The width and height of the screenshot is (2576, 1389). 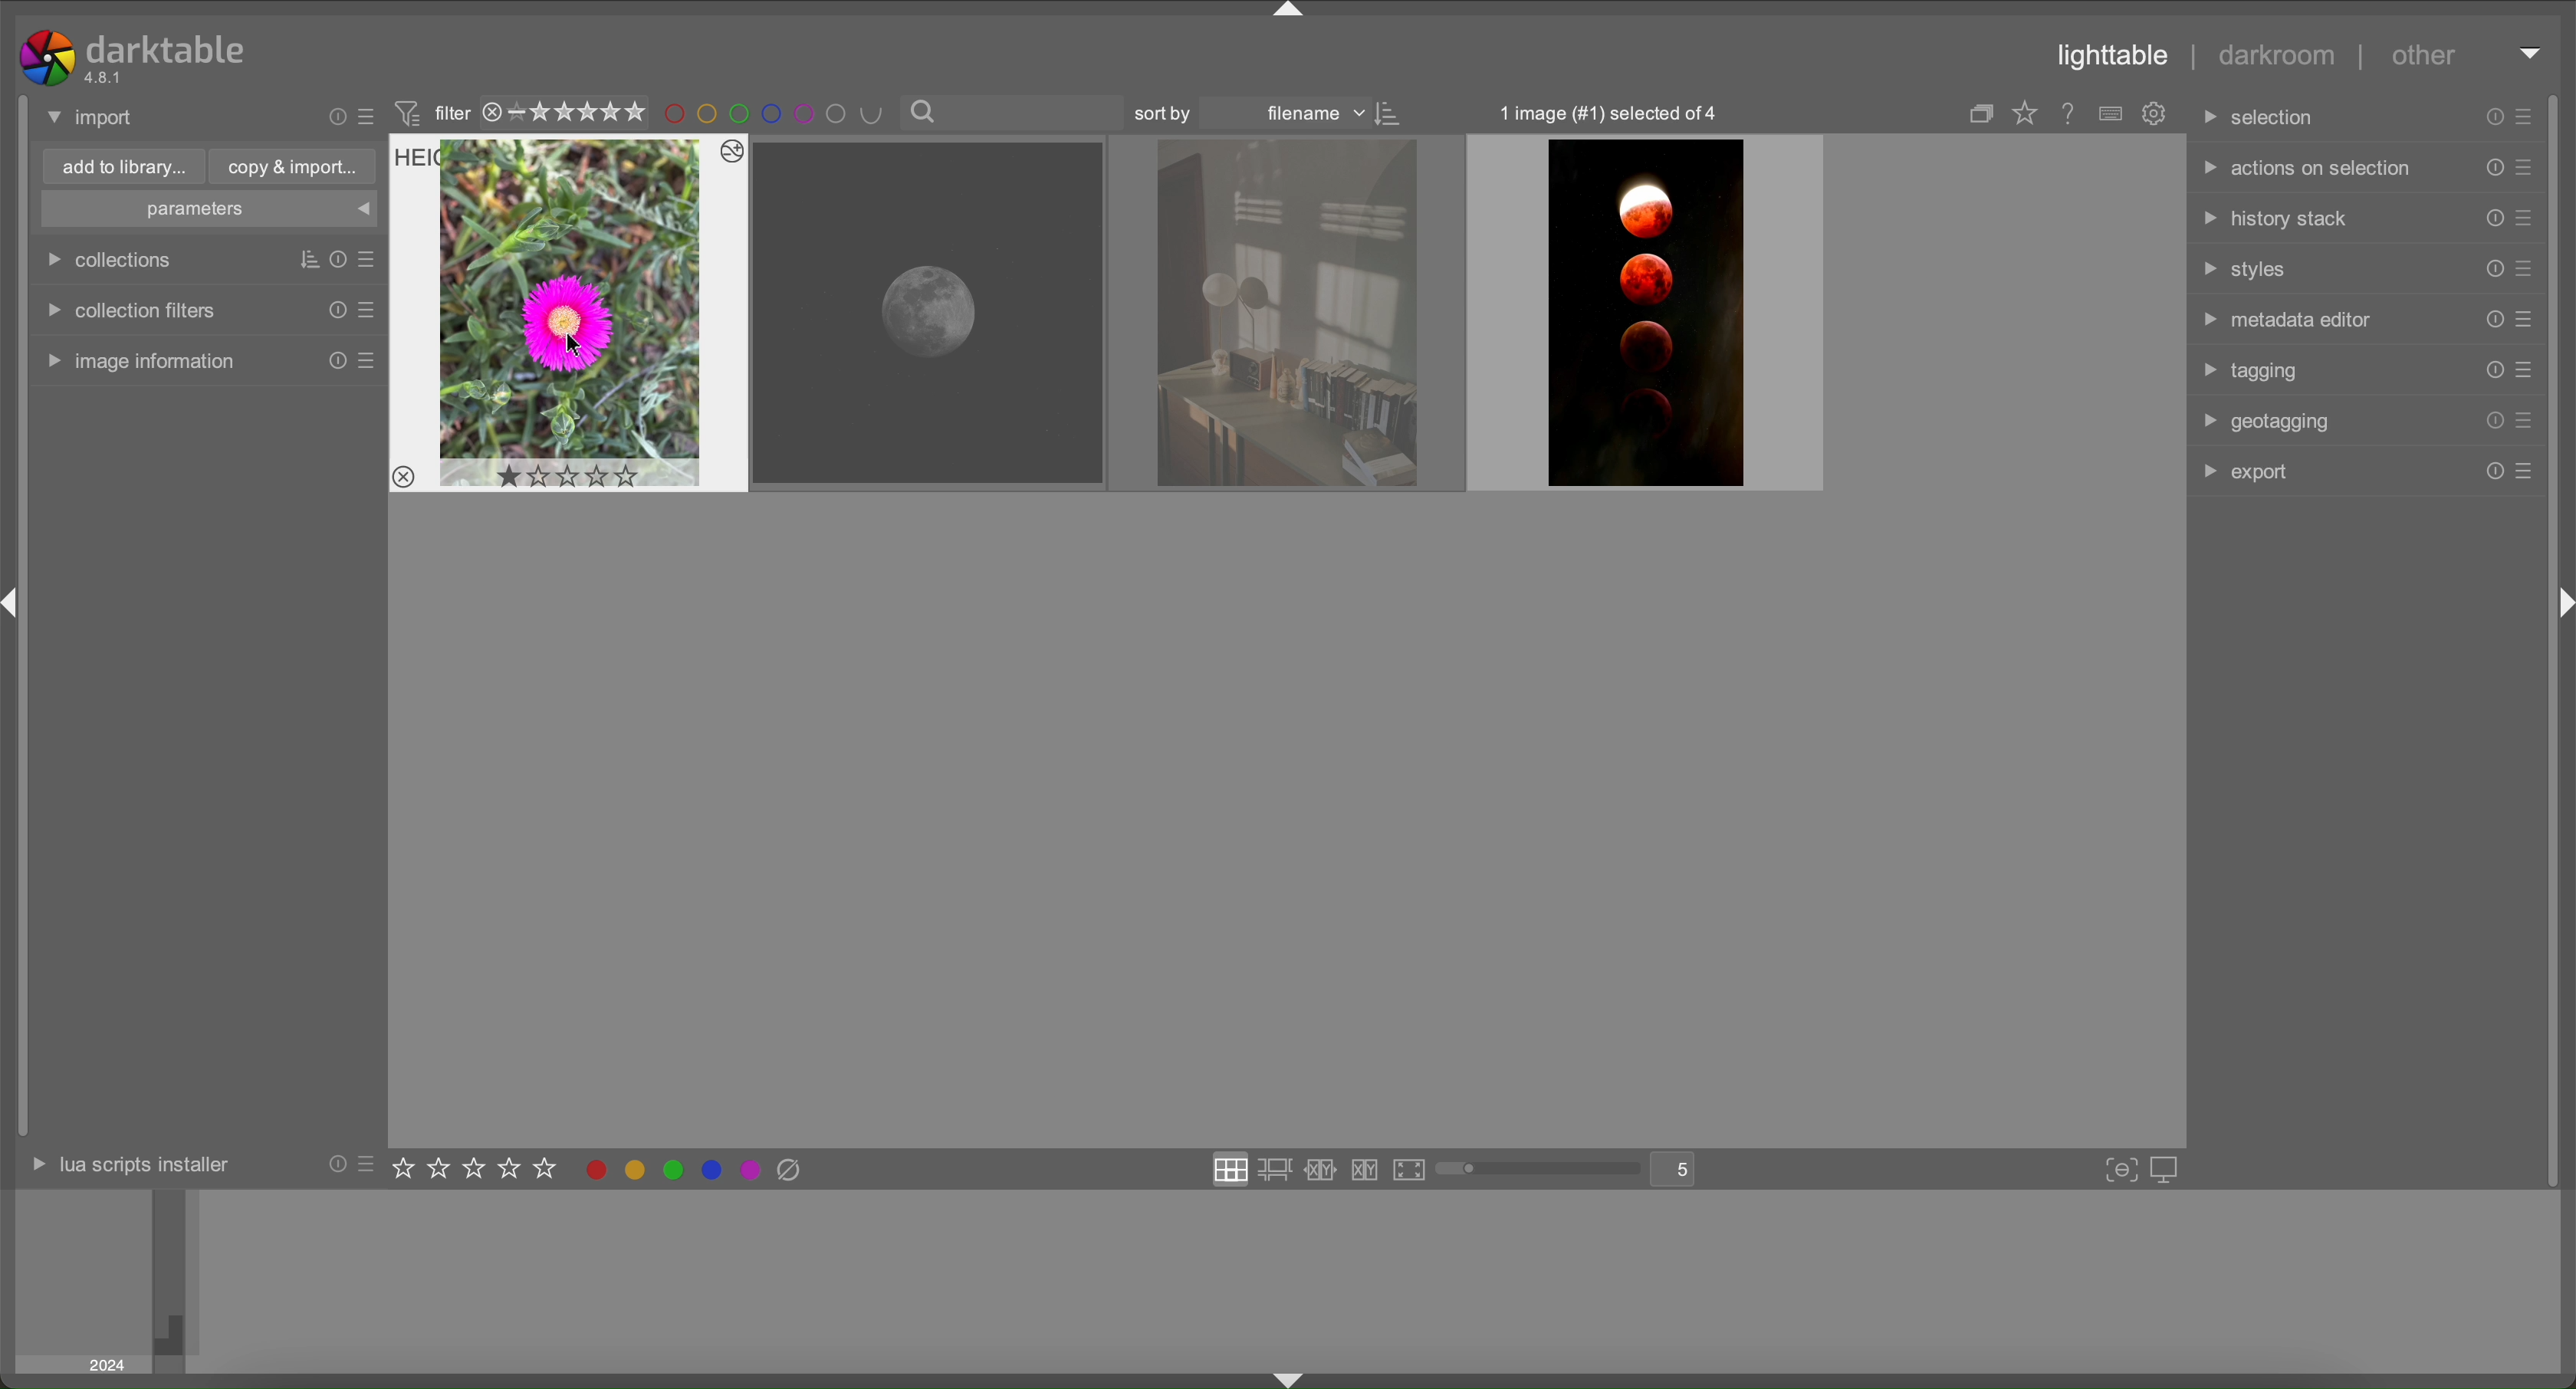 I want to click on presets, so click(x=2527, y=166).